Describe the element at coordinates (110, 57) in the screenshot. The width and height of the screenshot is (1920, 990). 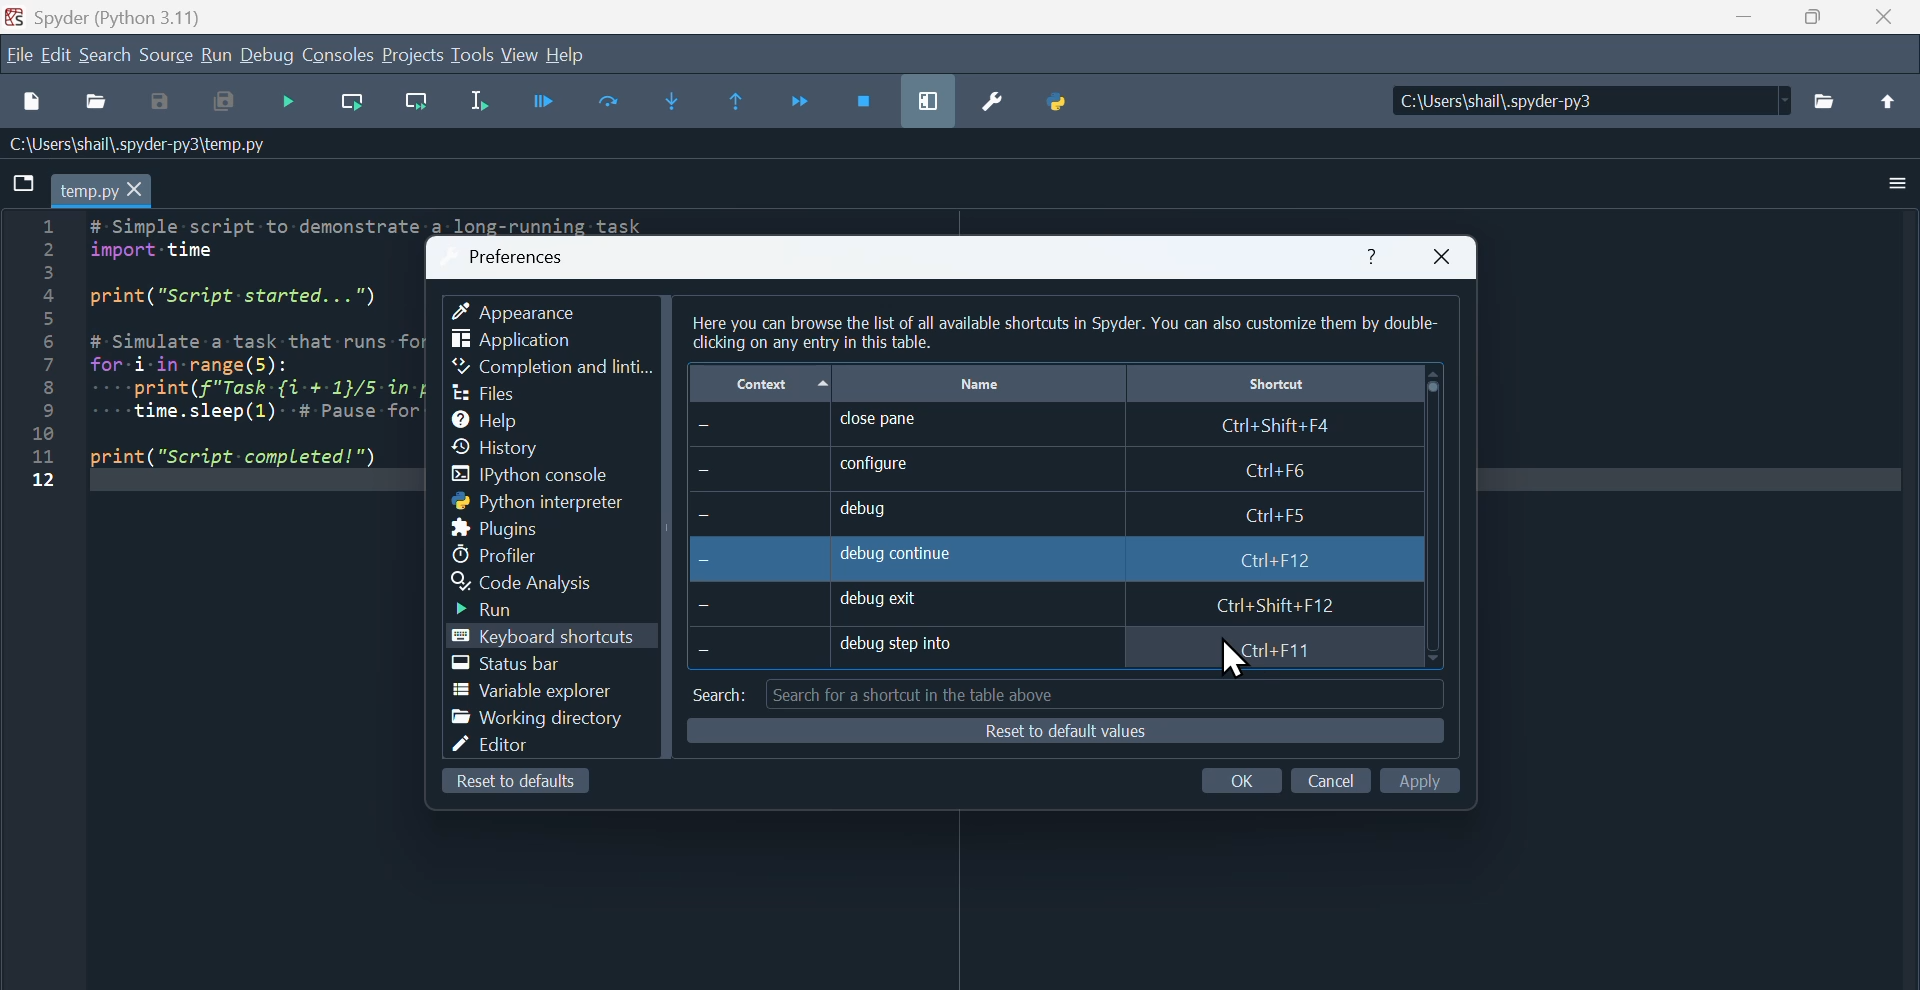
I see `Search` at that location.